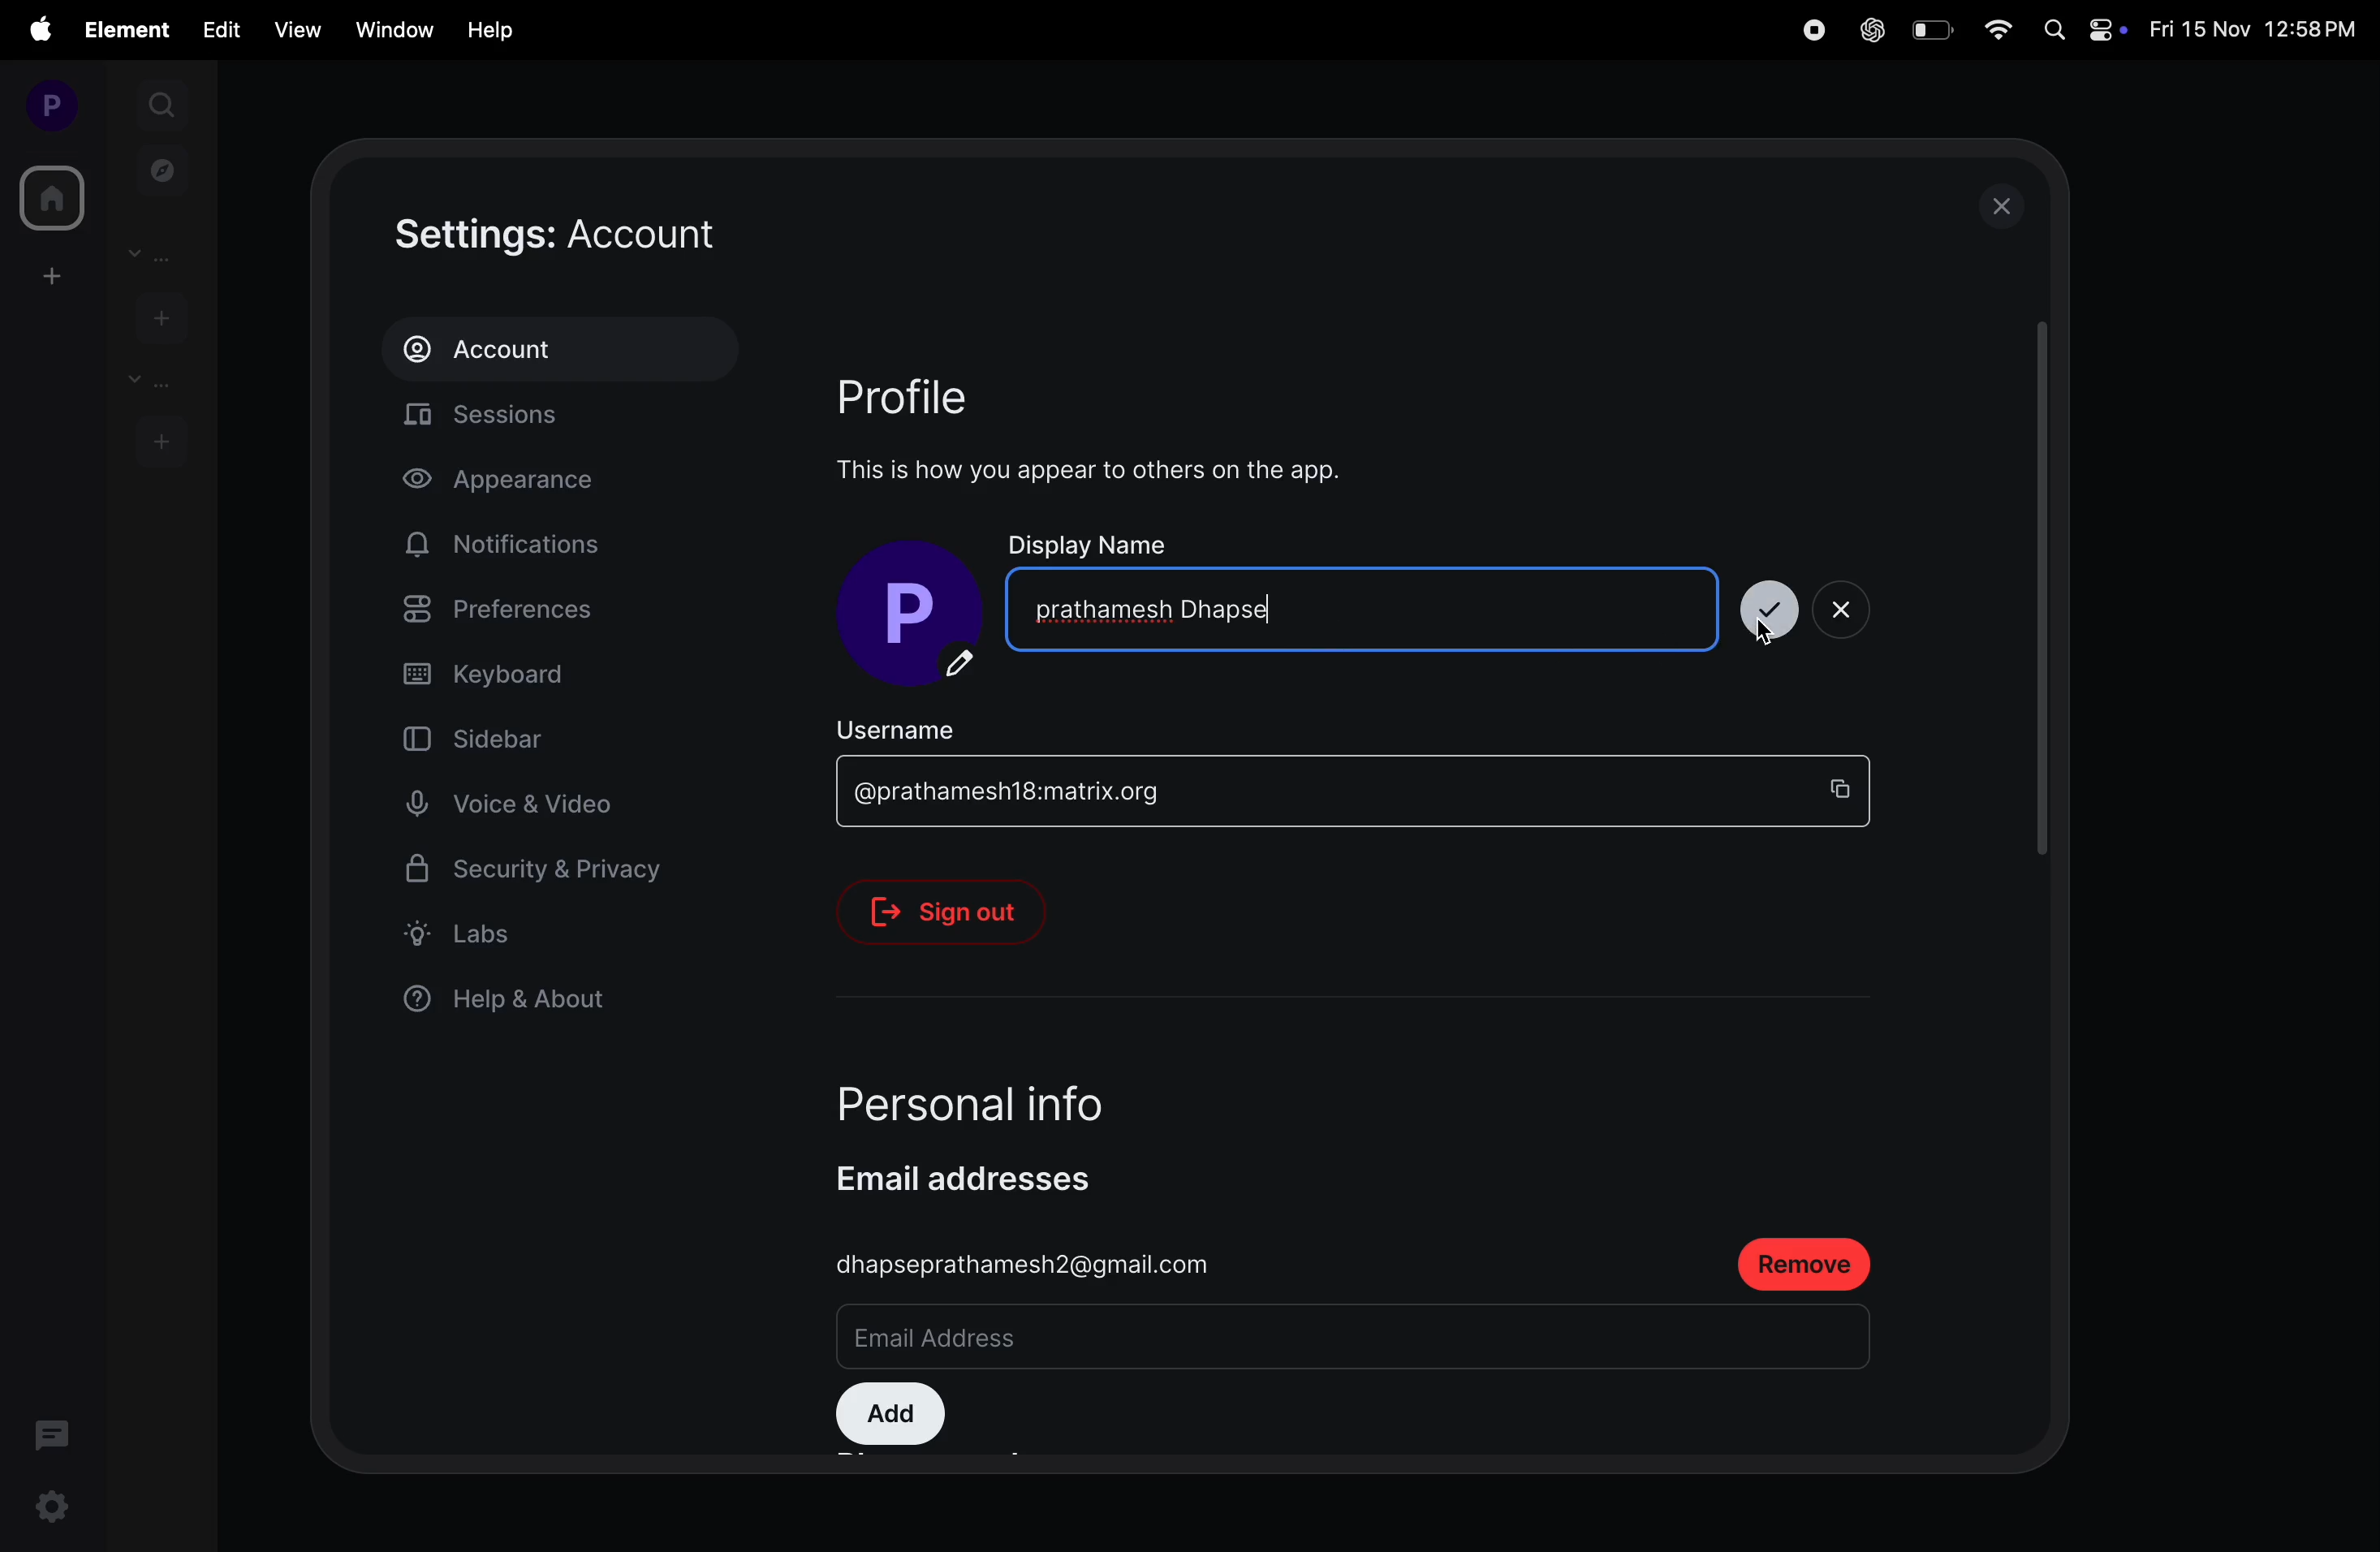  What do you see at coordinates (1809, 30) in the screenshot?
I see `record` at bounding box center [1809, 30].